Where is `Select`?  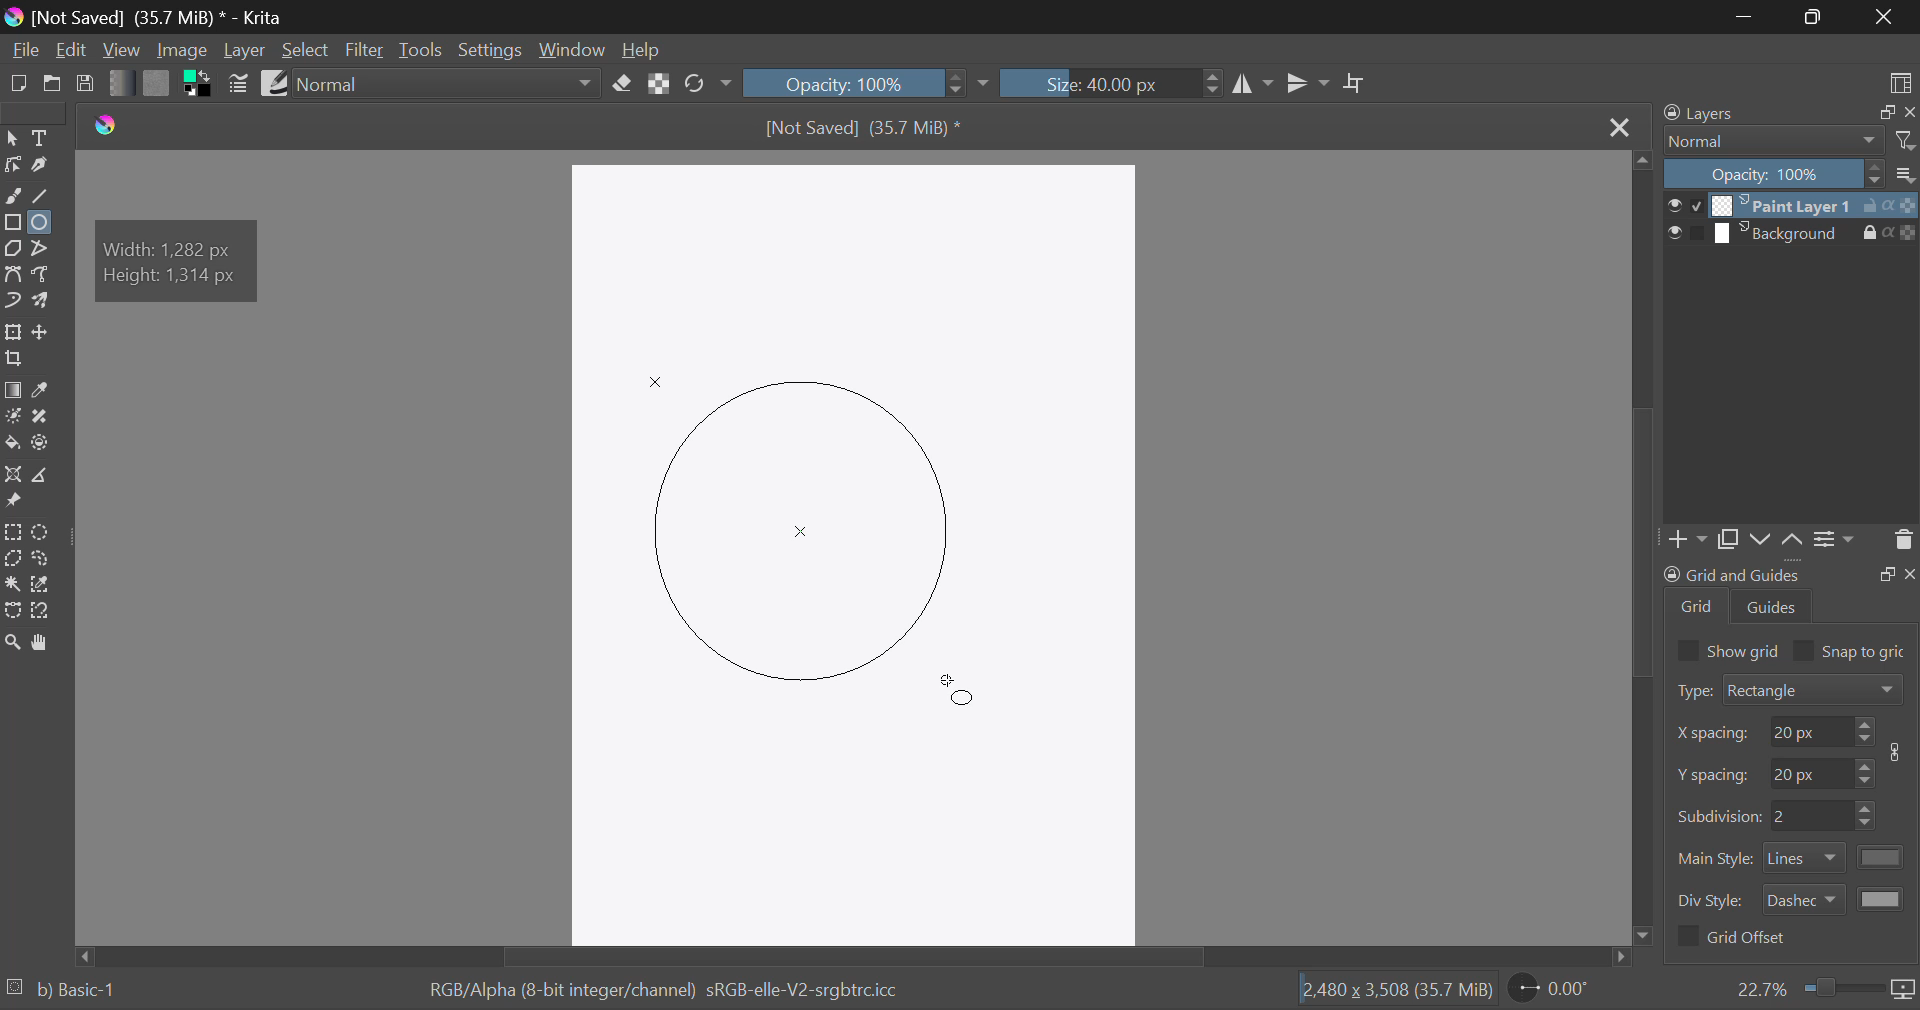 Select is located at coordinates (13, 138).